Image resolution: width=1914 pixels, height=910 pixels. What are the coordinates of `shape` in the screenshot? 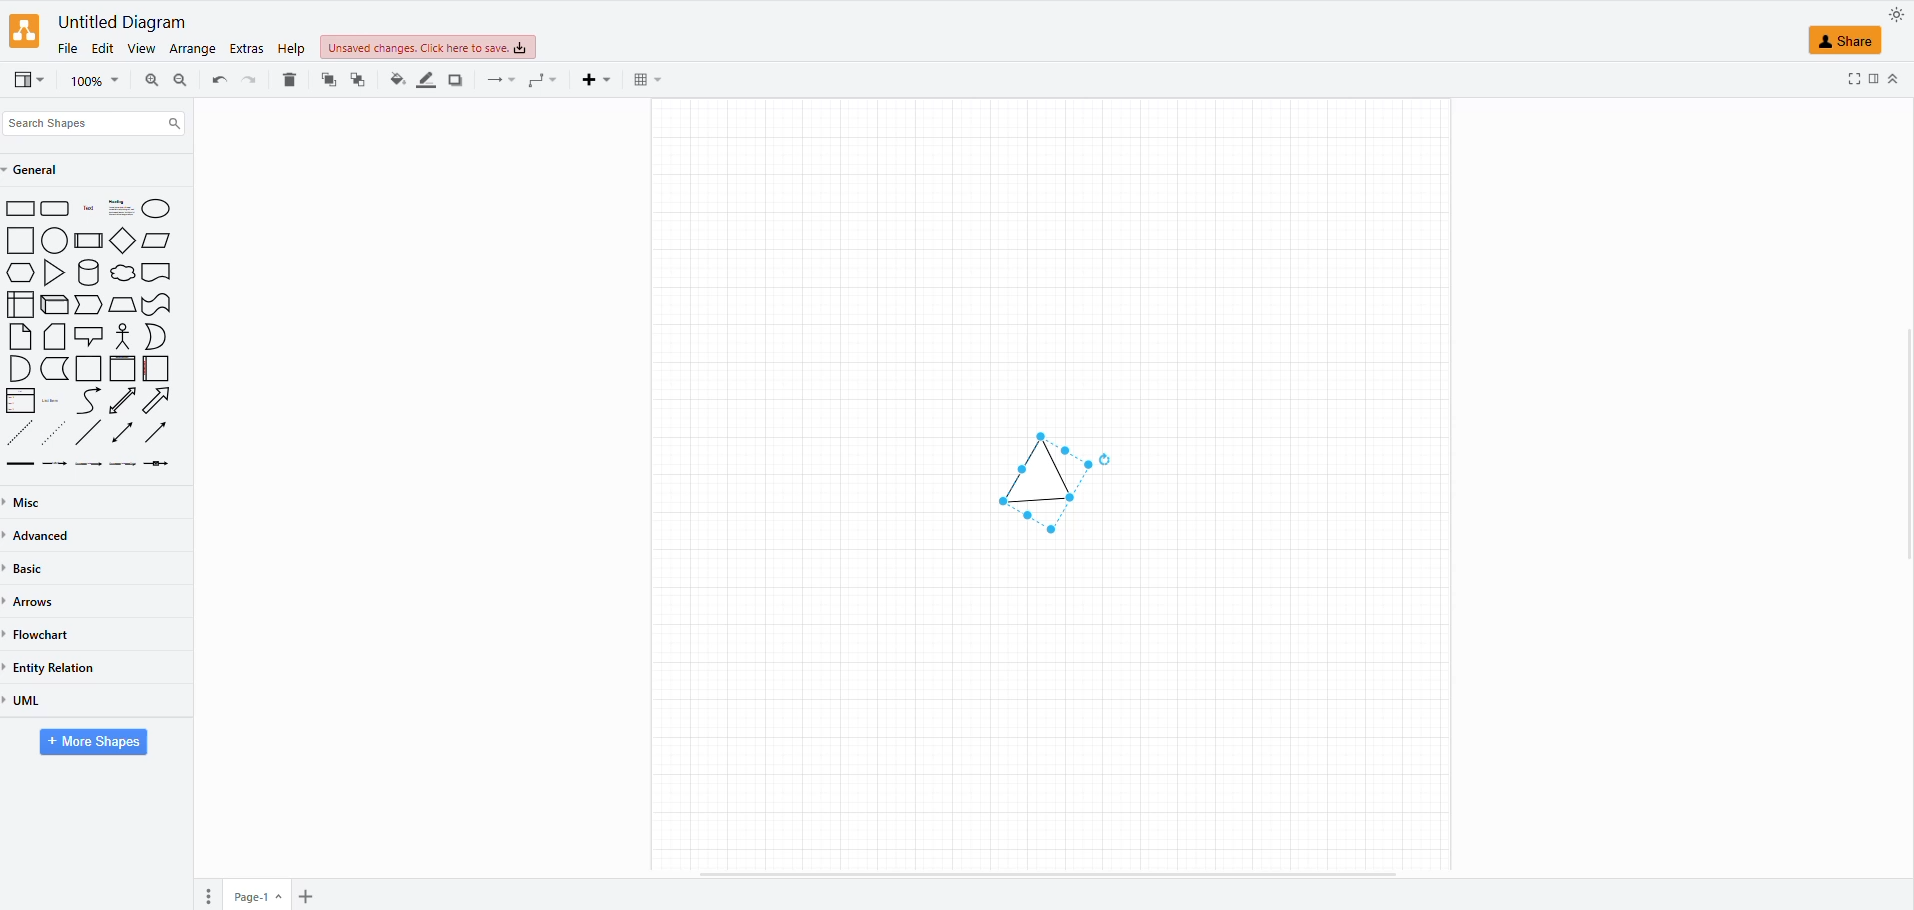 It's located at (1855, 41).